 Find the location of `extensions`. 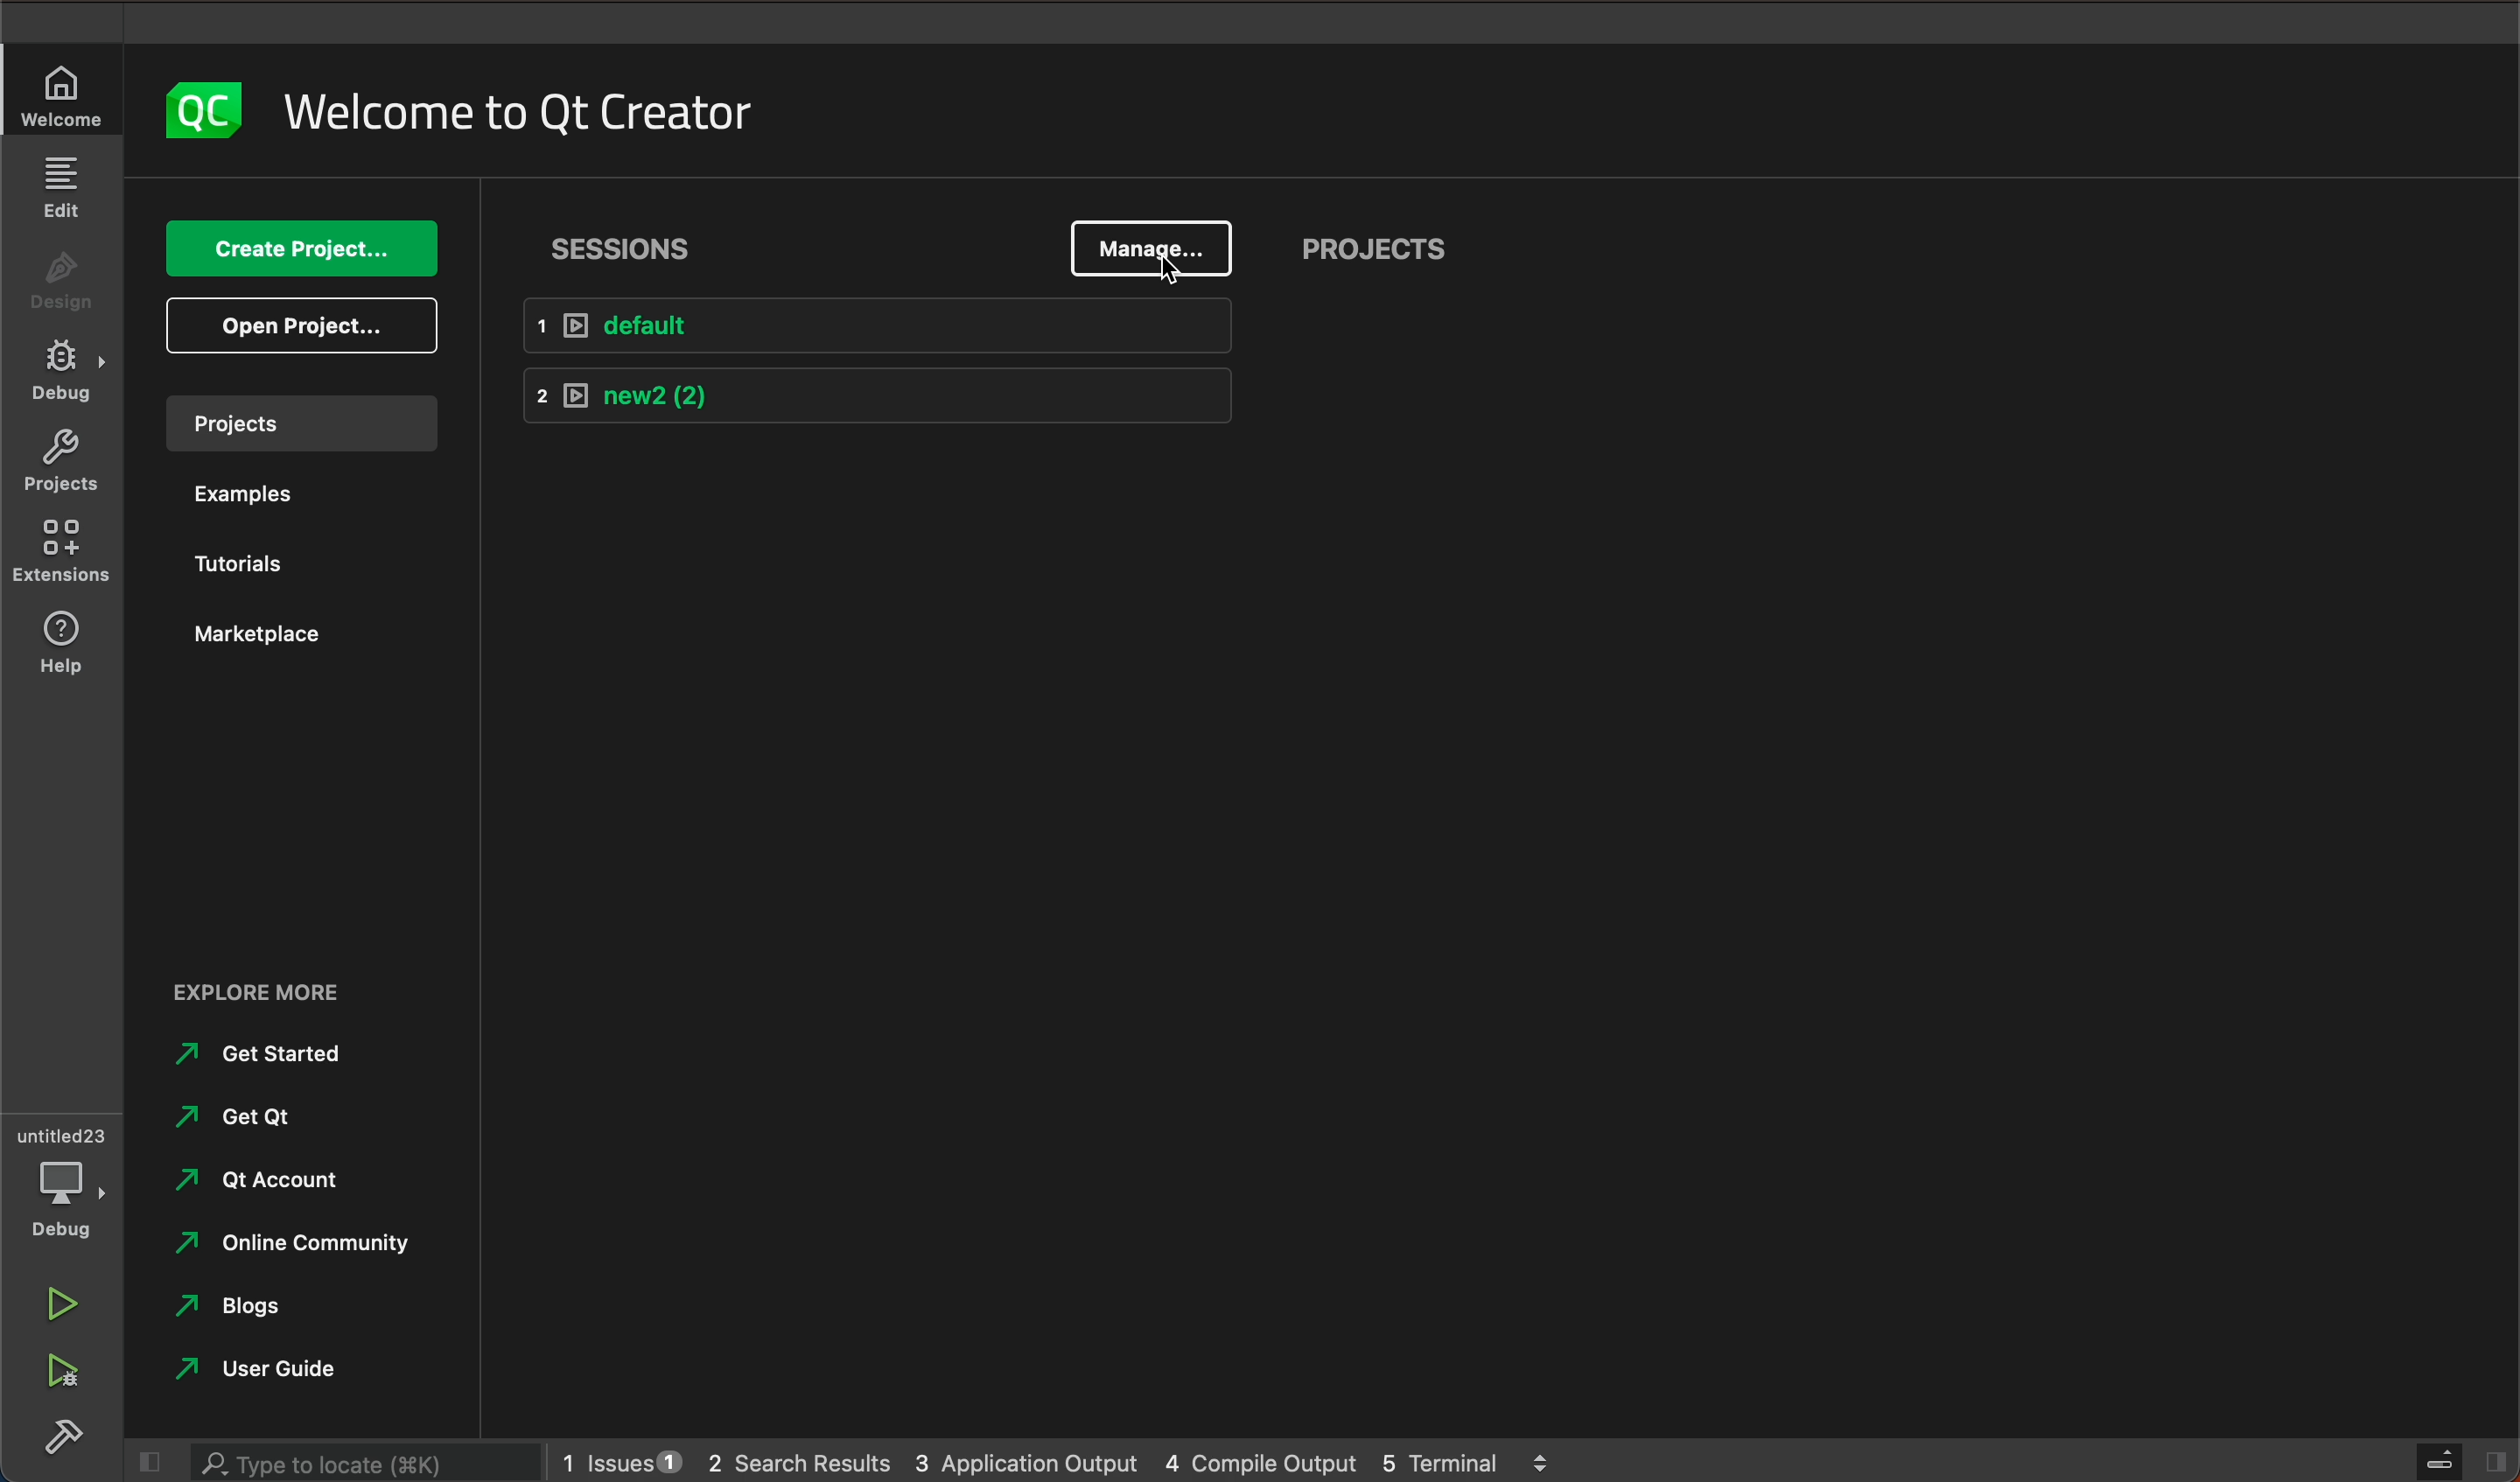

extensions is located at coordinates (67, 554).